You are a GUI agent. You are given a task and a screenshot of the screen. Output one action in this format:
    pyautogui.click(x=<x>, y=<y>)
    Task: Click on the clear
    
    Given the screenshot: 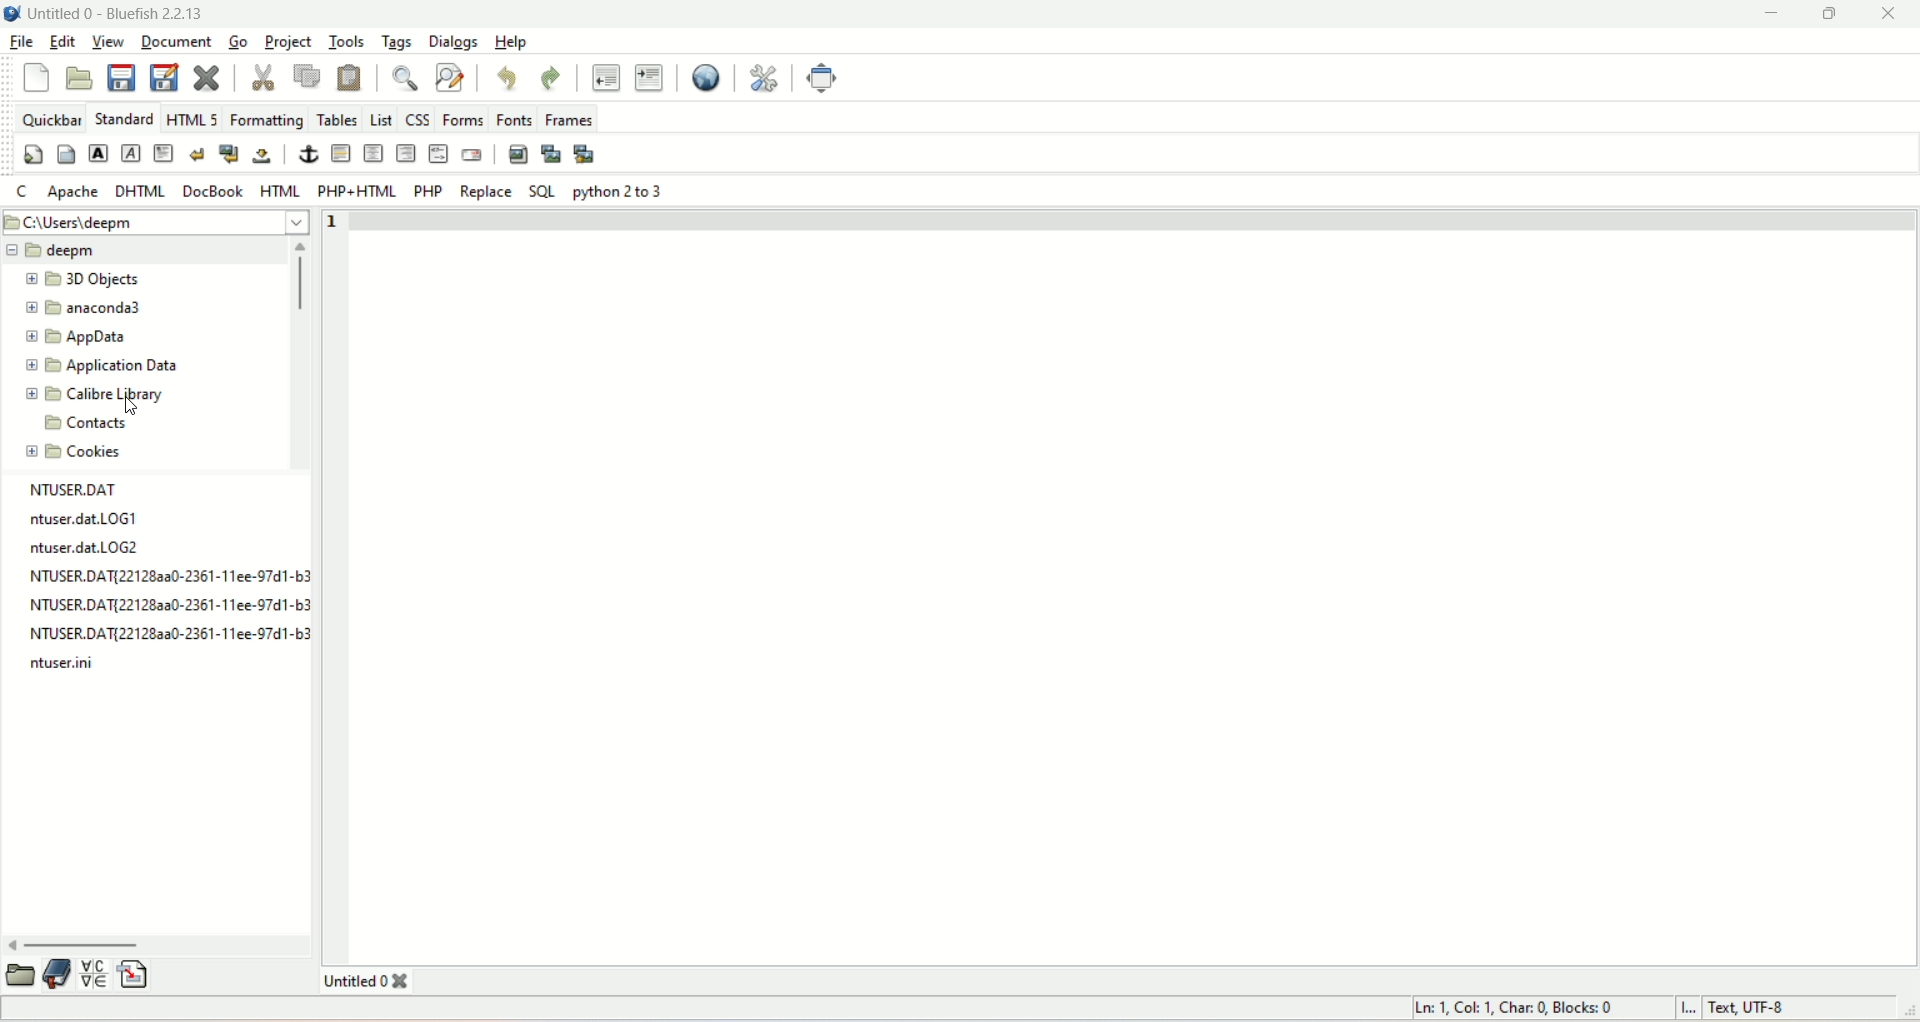 What is the action you would take?
    pyautogui.click(x=196, y=152)
    